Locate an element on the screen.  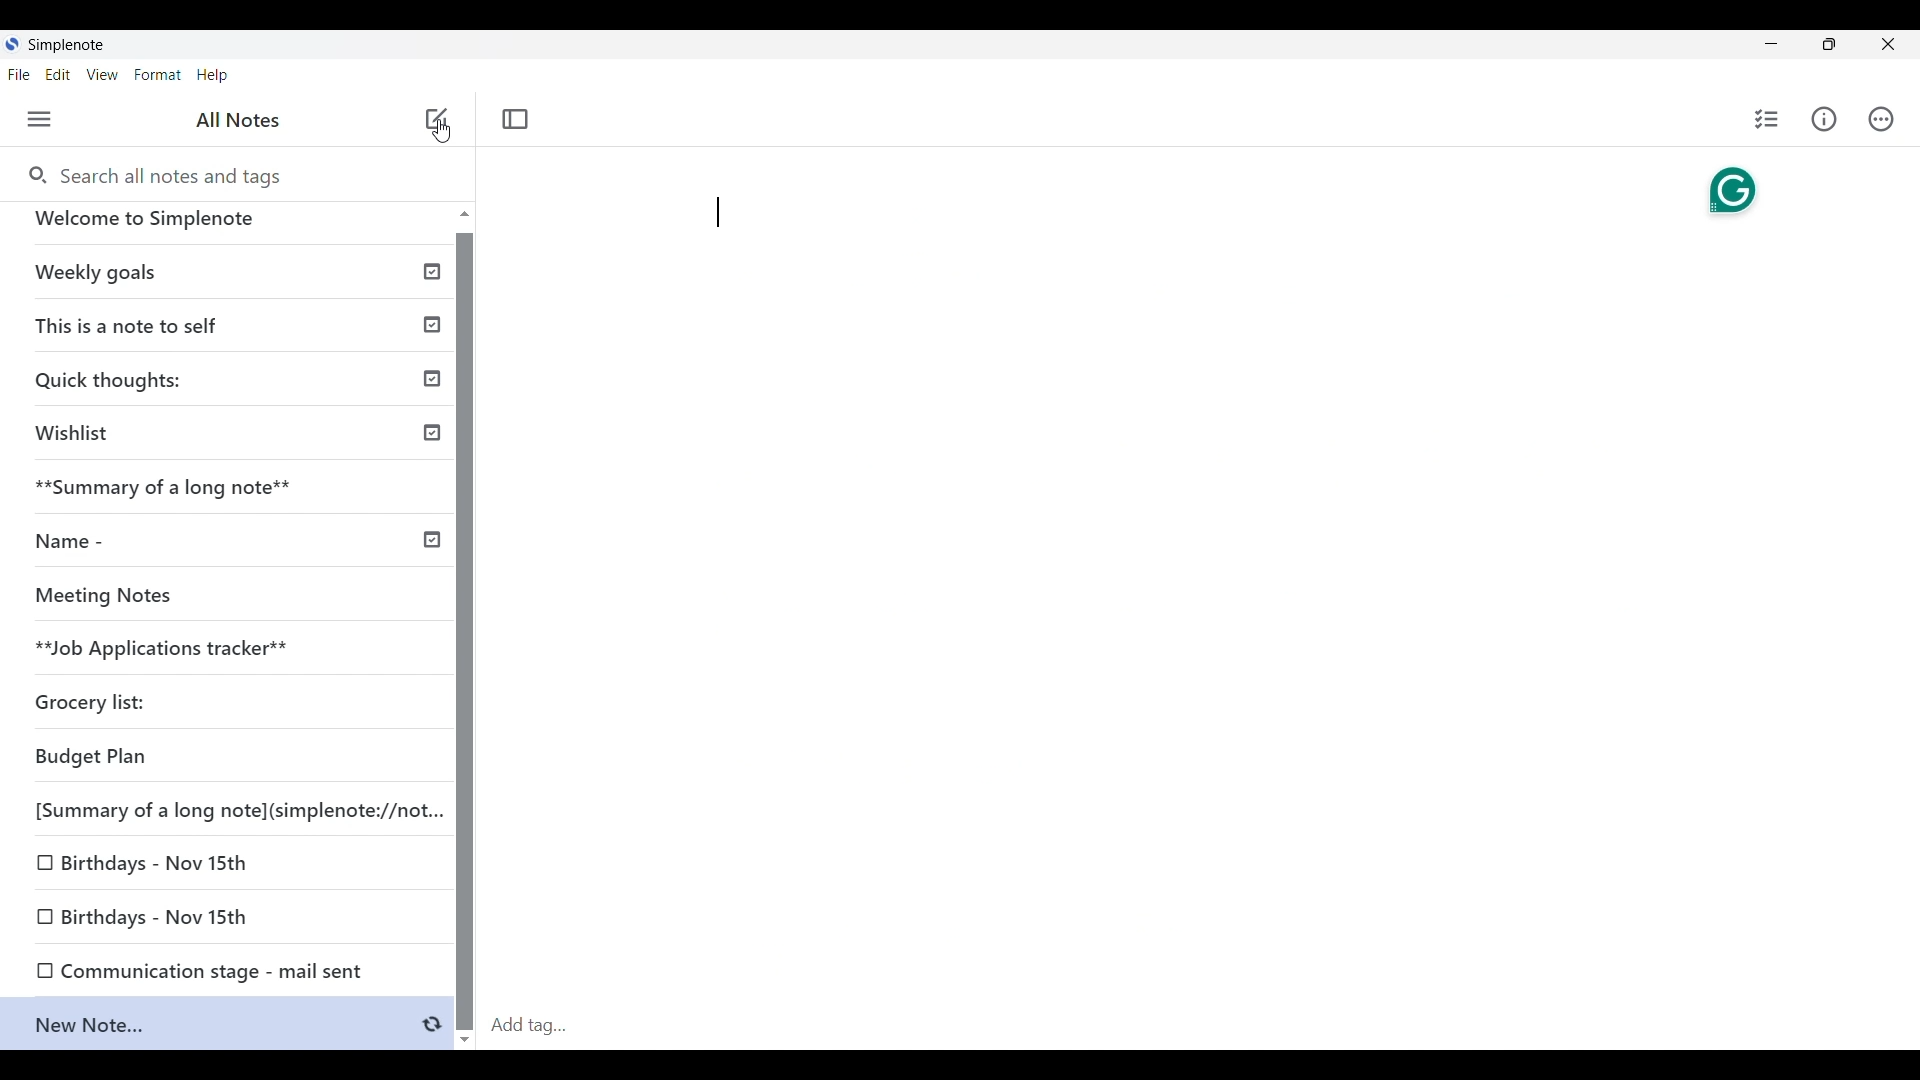
Unpublished note is located at coordinates (161, 918).